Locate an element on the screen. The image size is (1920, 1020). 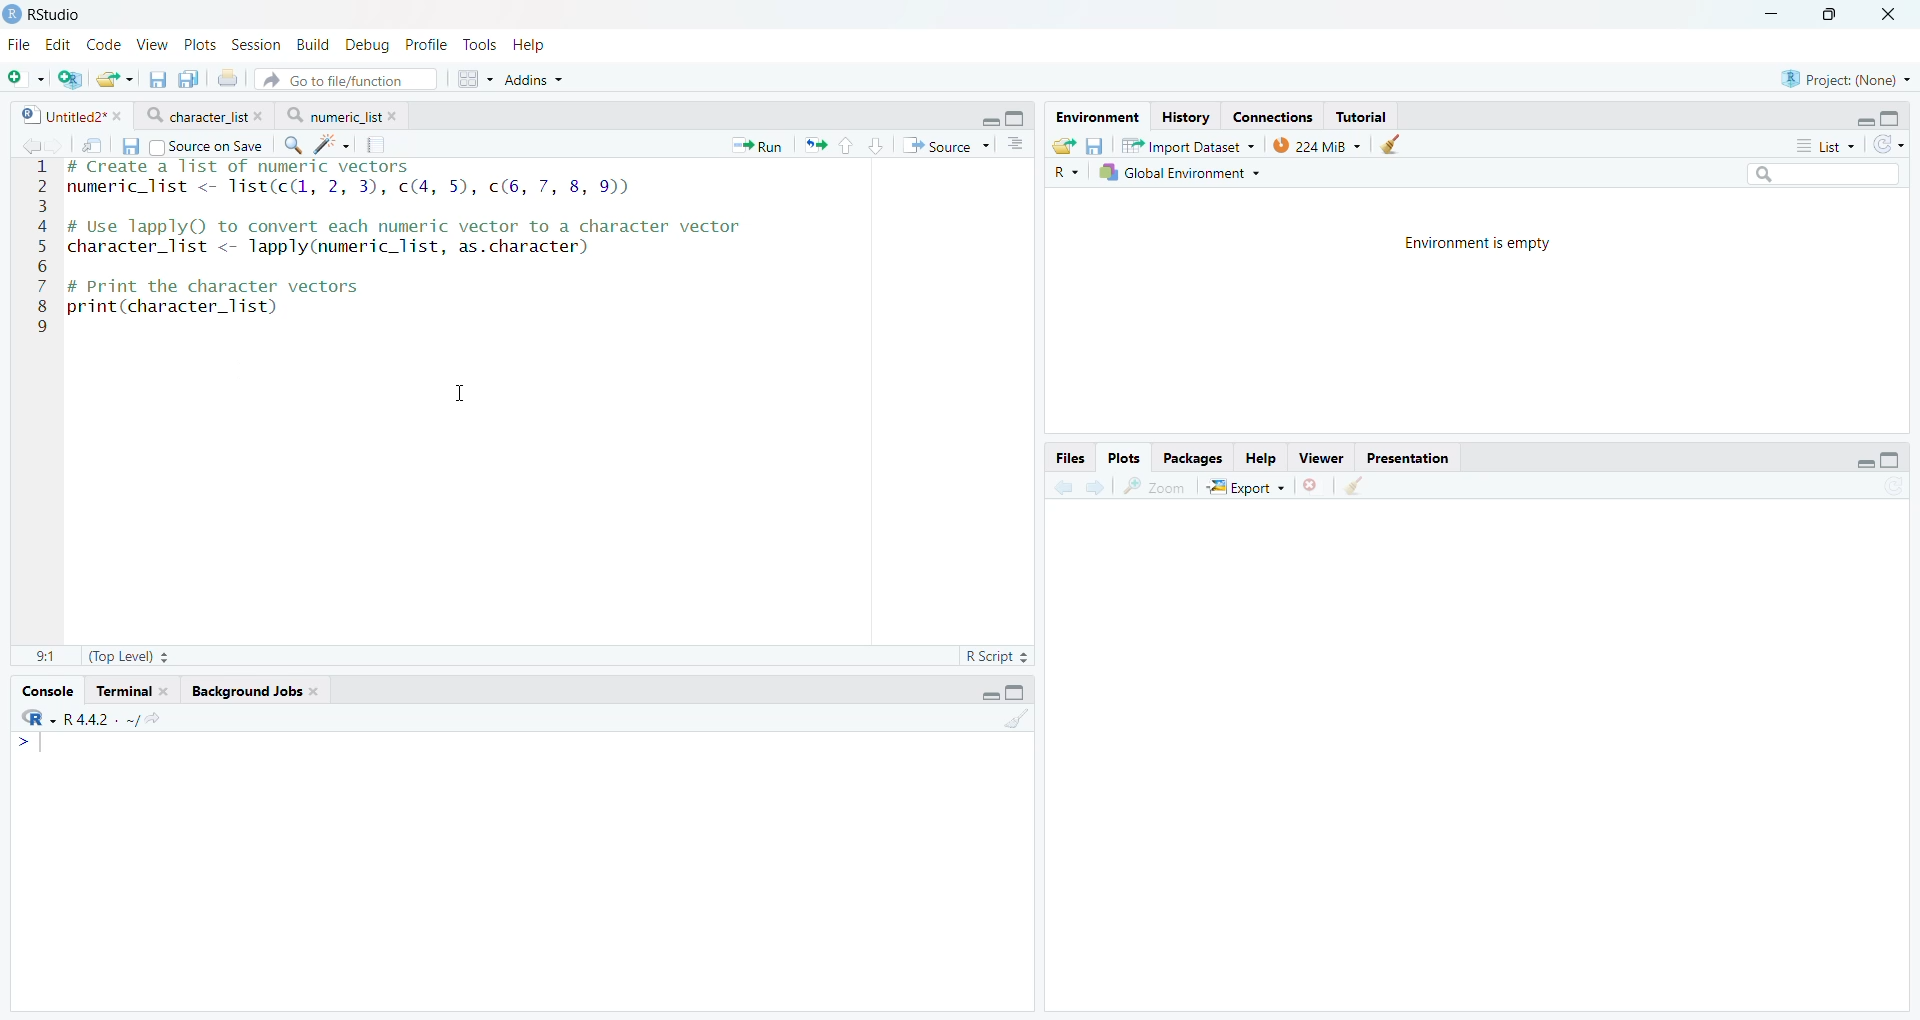
Show document outline is located at coordinates (1015, 146).